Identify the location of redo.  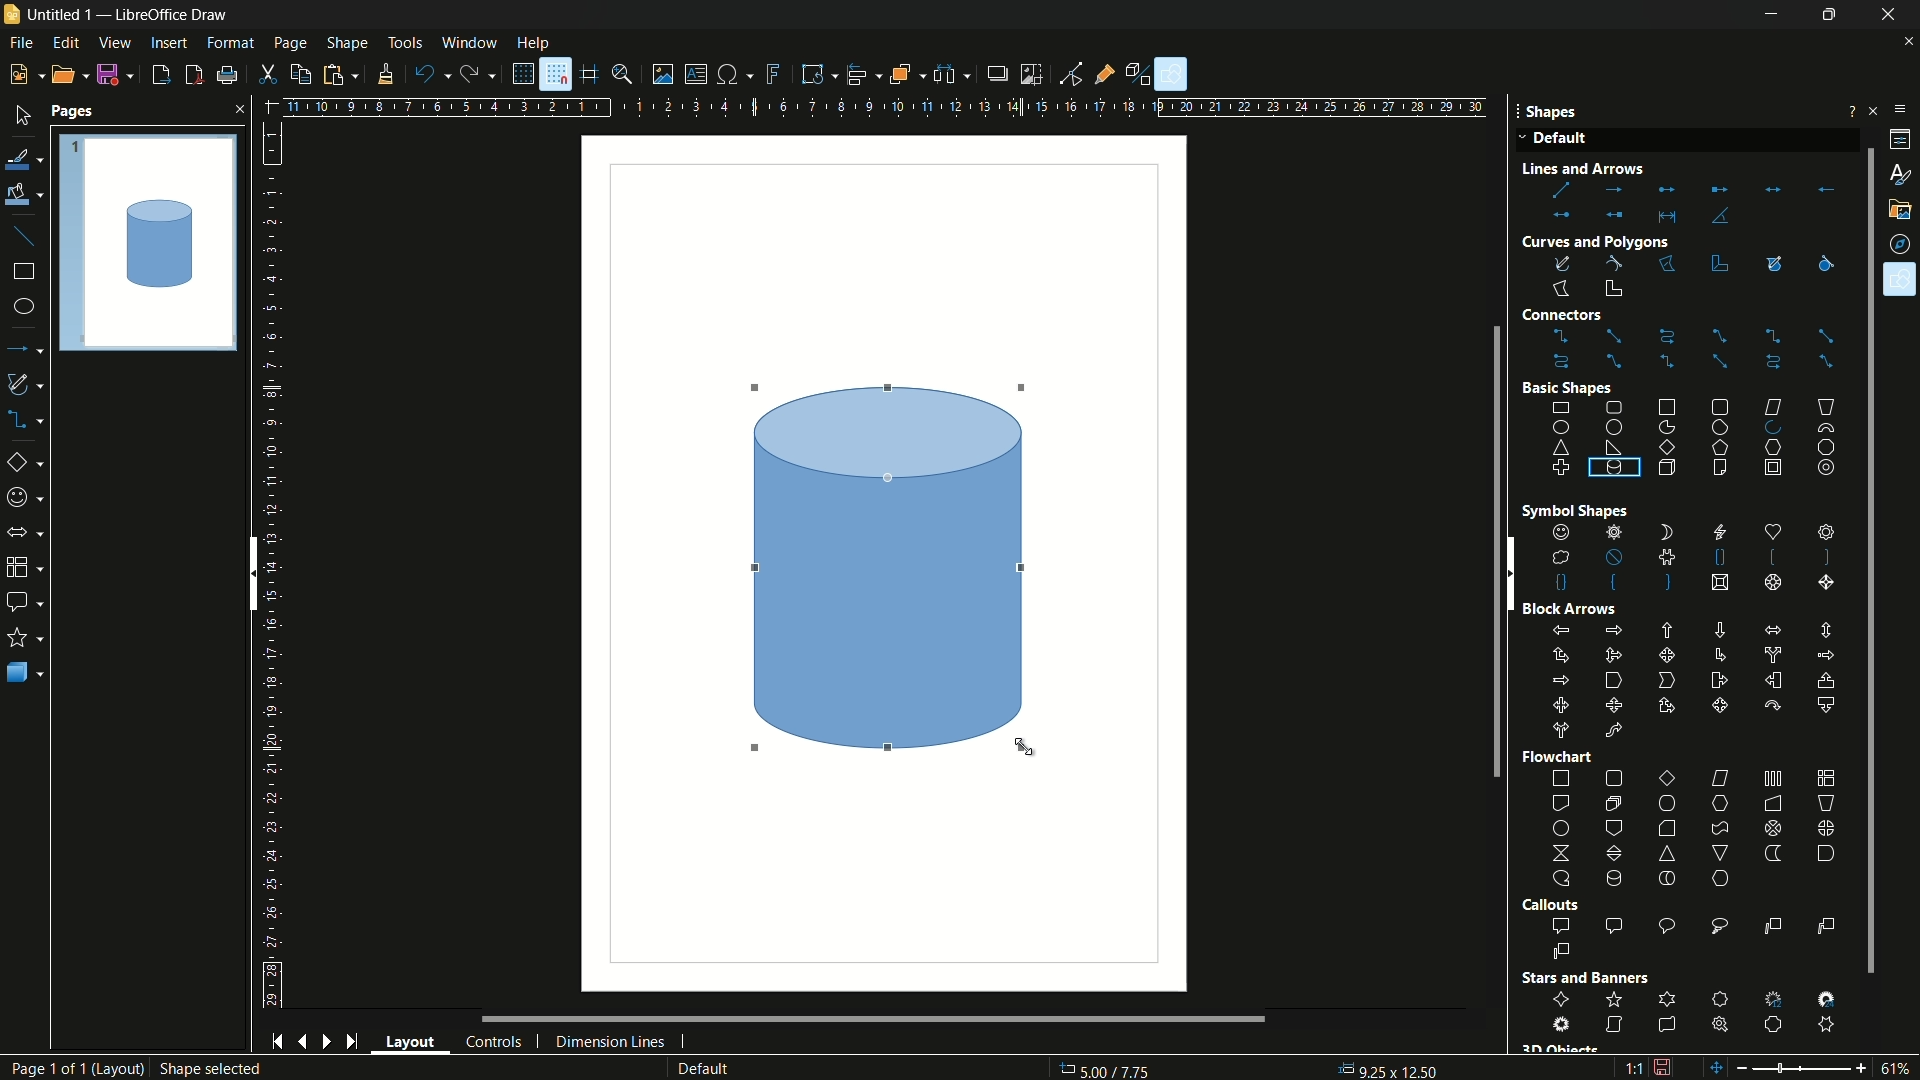
(478, 73).